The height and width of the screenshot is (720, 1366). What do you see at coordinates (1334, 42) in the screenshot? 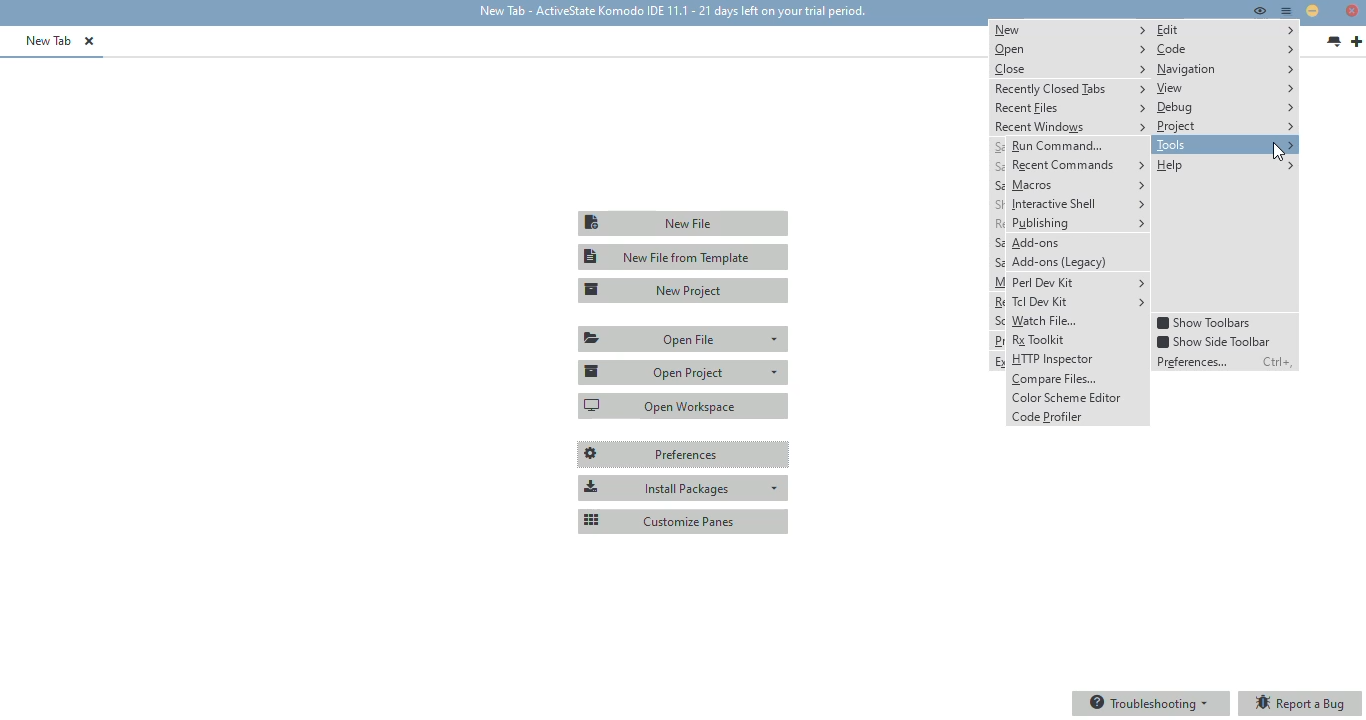
I see `list all tabs` at bounding box center [1334, 42].